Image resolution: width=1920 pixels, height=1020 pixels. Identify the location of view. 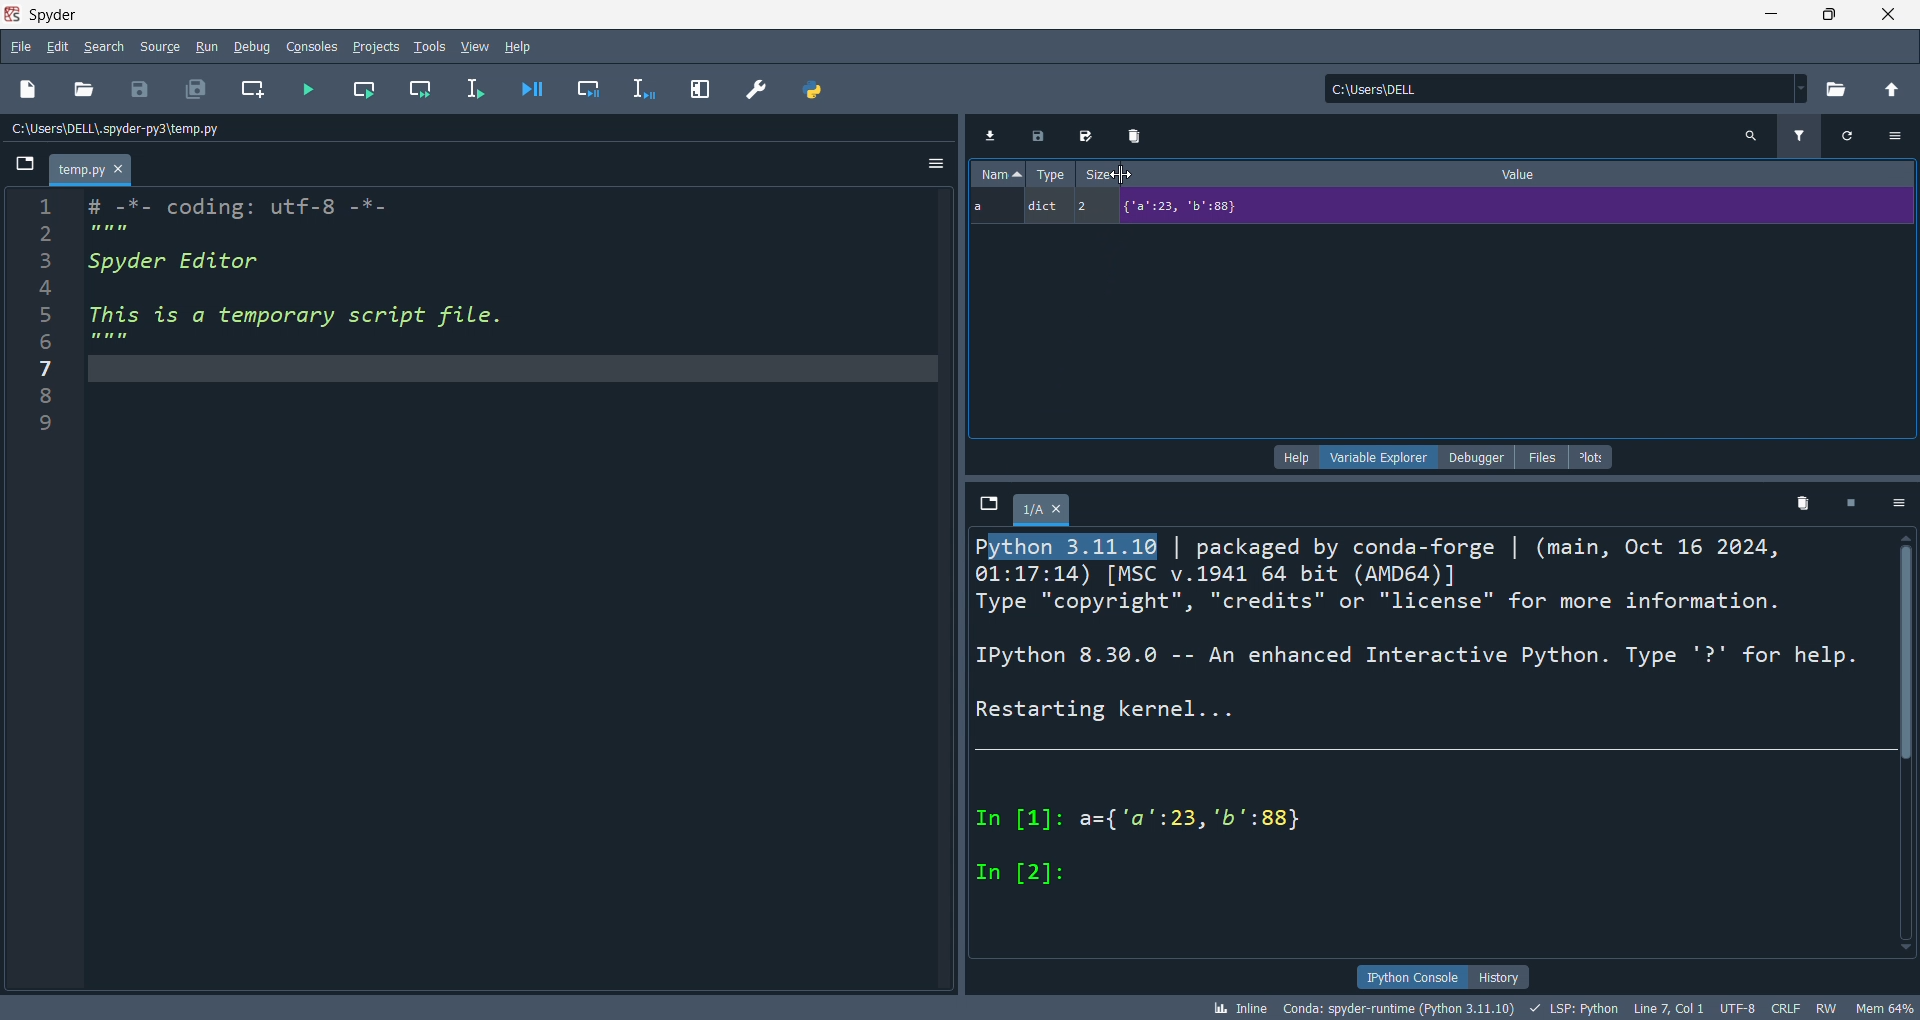
(473, 44).